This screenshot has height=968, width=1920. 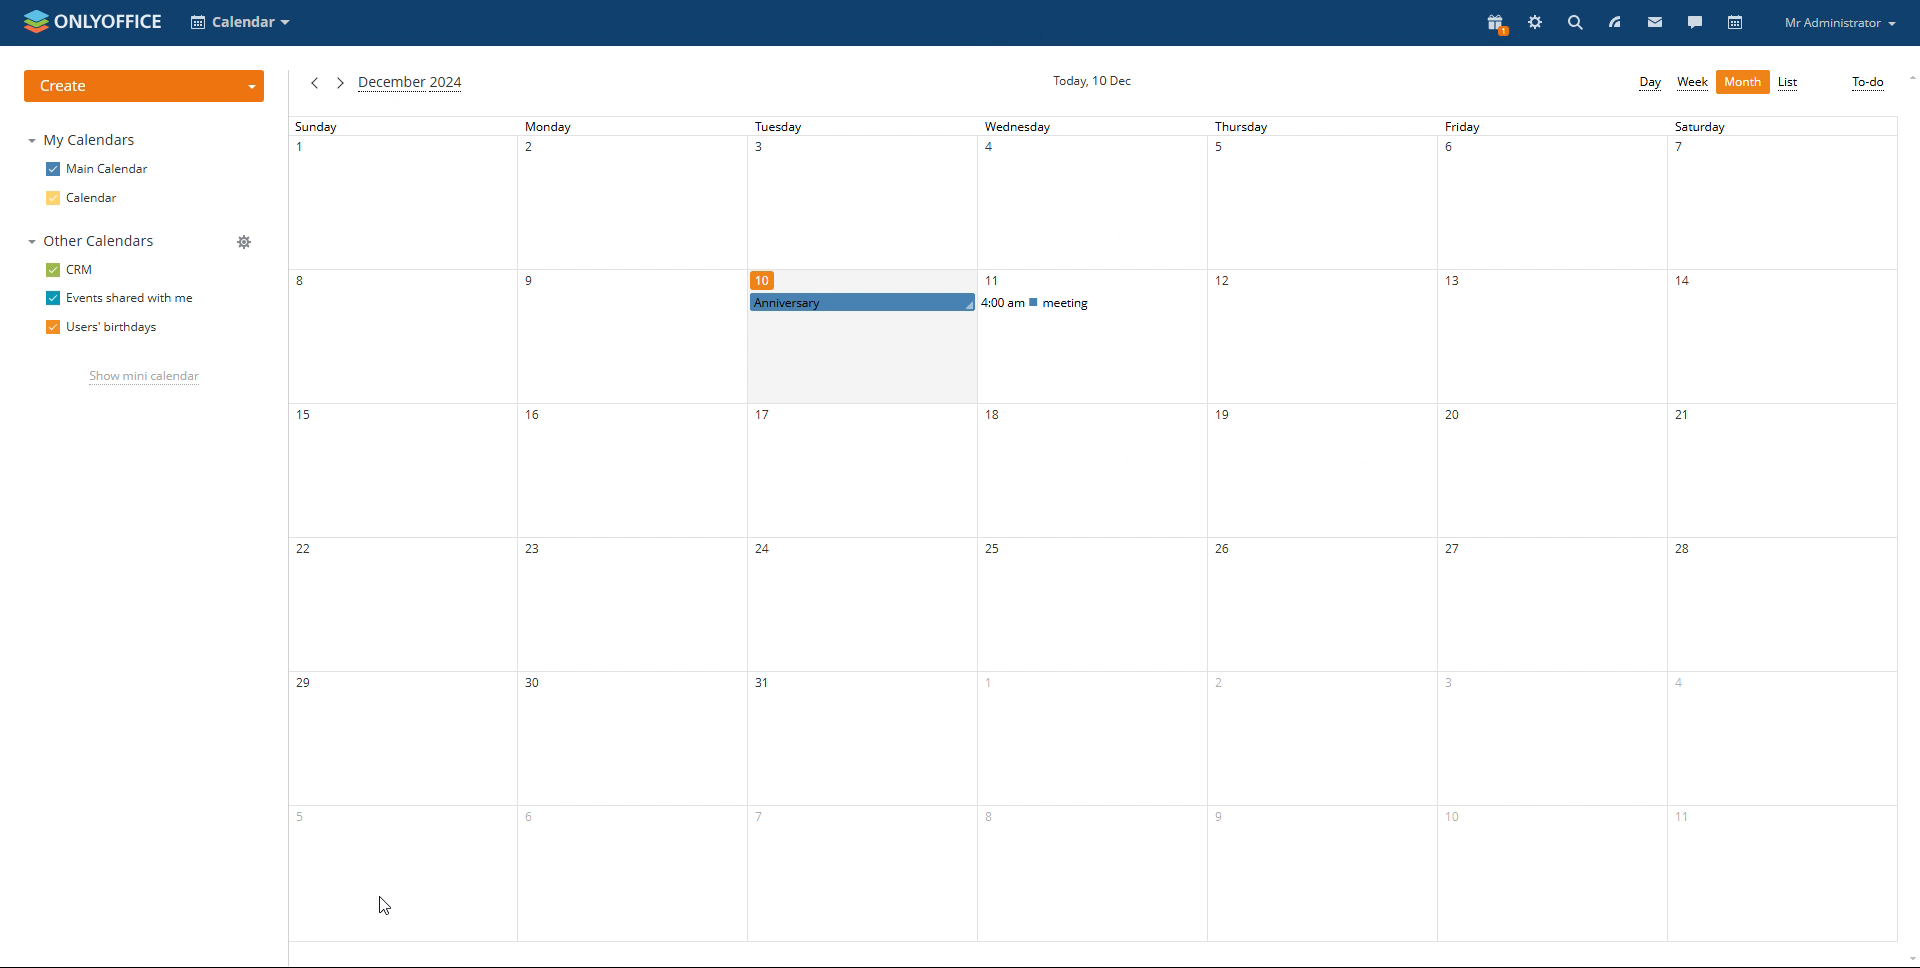 I want to click on talk, so click(x=1693, y=23).